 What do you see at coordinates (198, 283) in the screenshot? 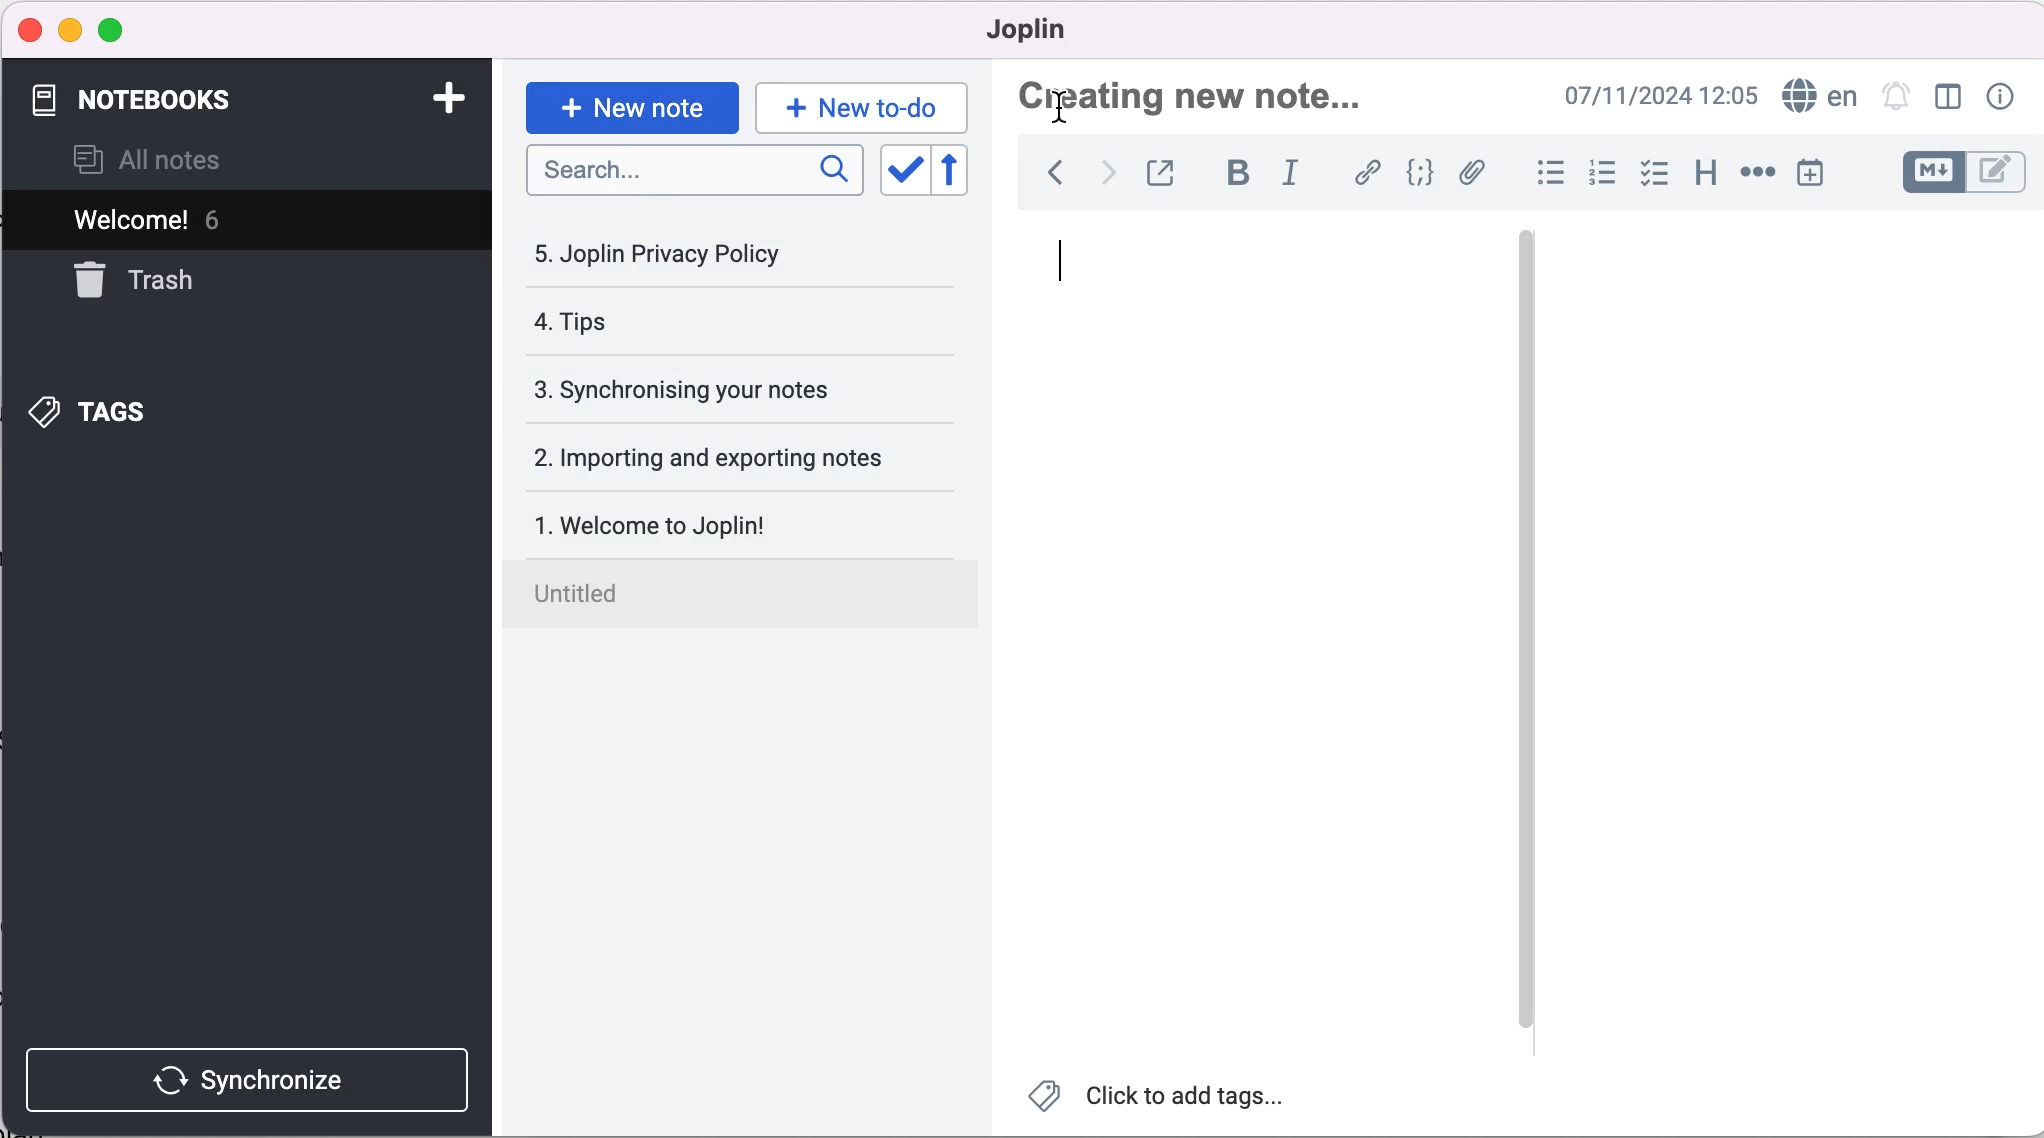
I see `trash` at bounding box center [198, 283].